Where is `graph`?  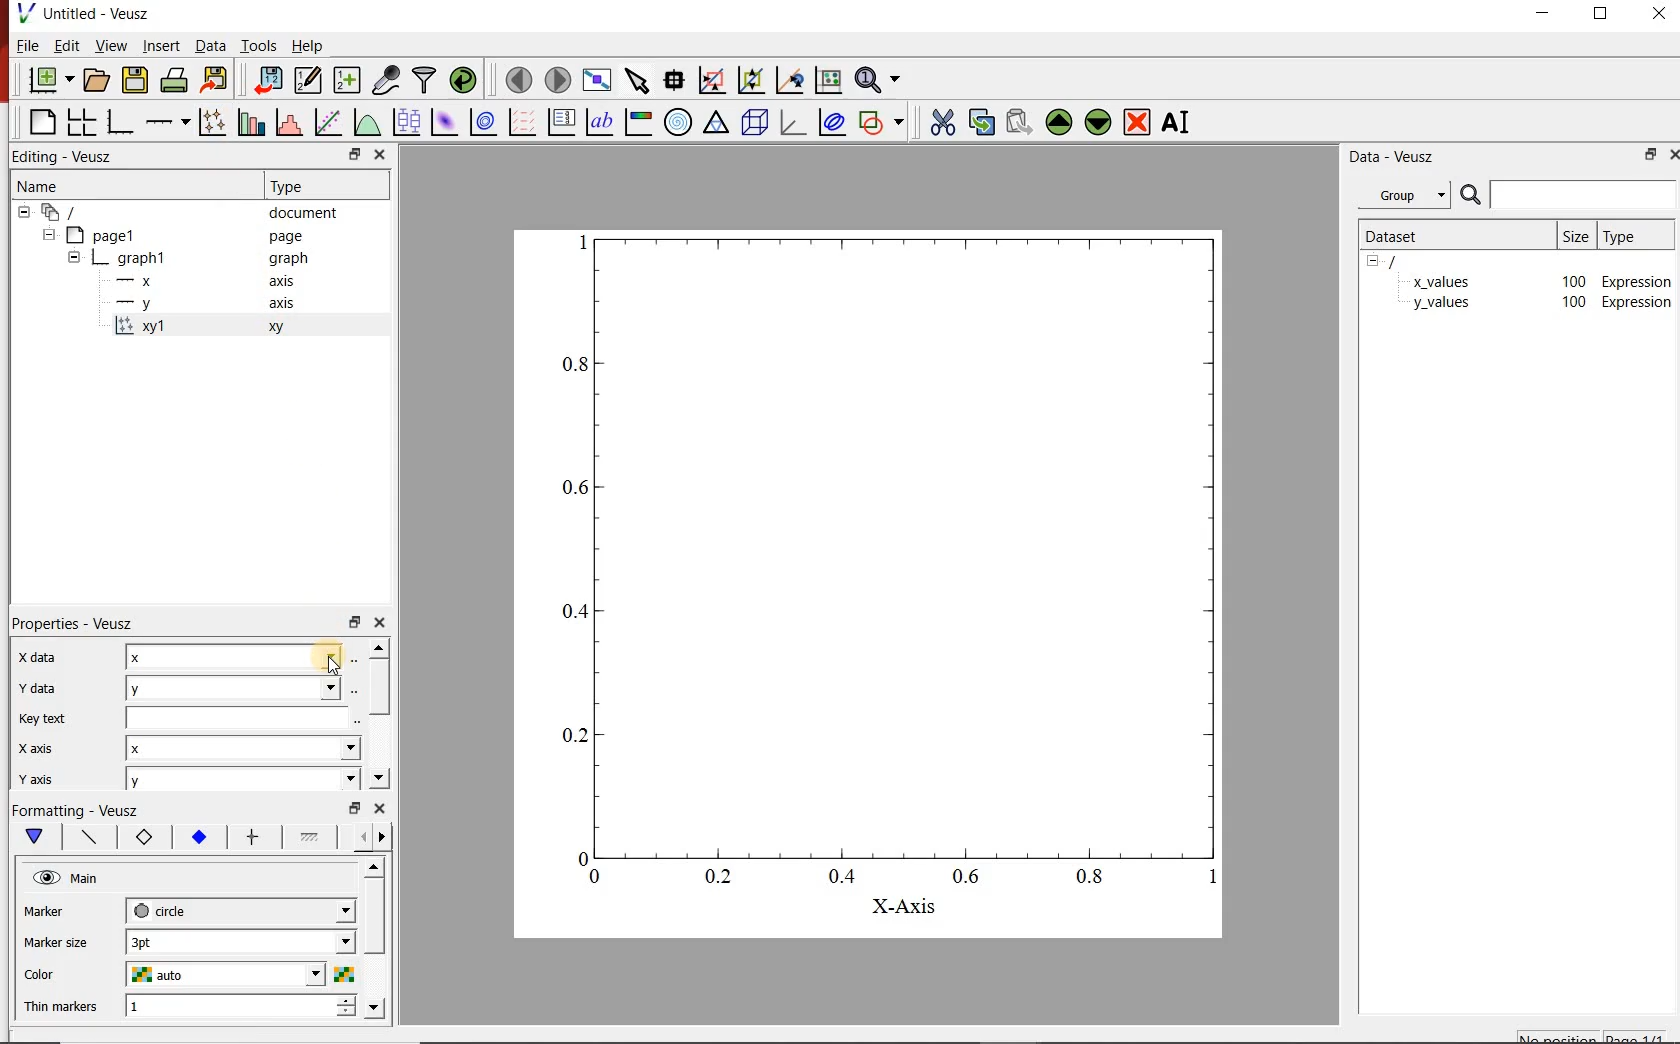
graph is located at coordinates (873, 559).